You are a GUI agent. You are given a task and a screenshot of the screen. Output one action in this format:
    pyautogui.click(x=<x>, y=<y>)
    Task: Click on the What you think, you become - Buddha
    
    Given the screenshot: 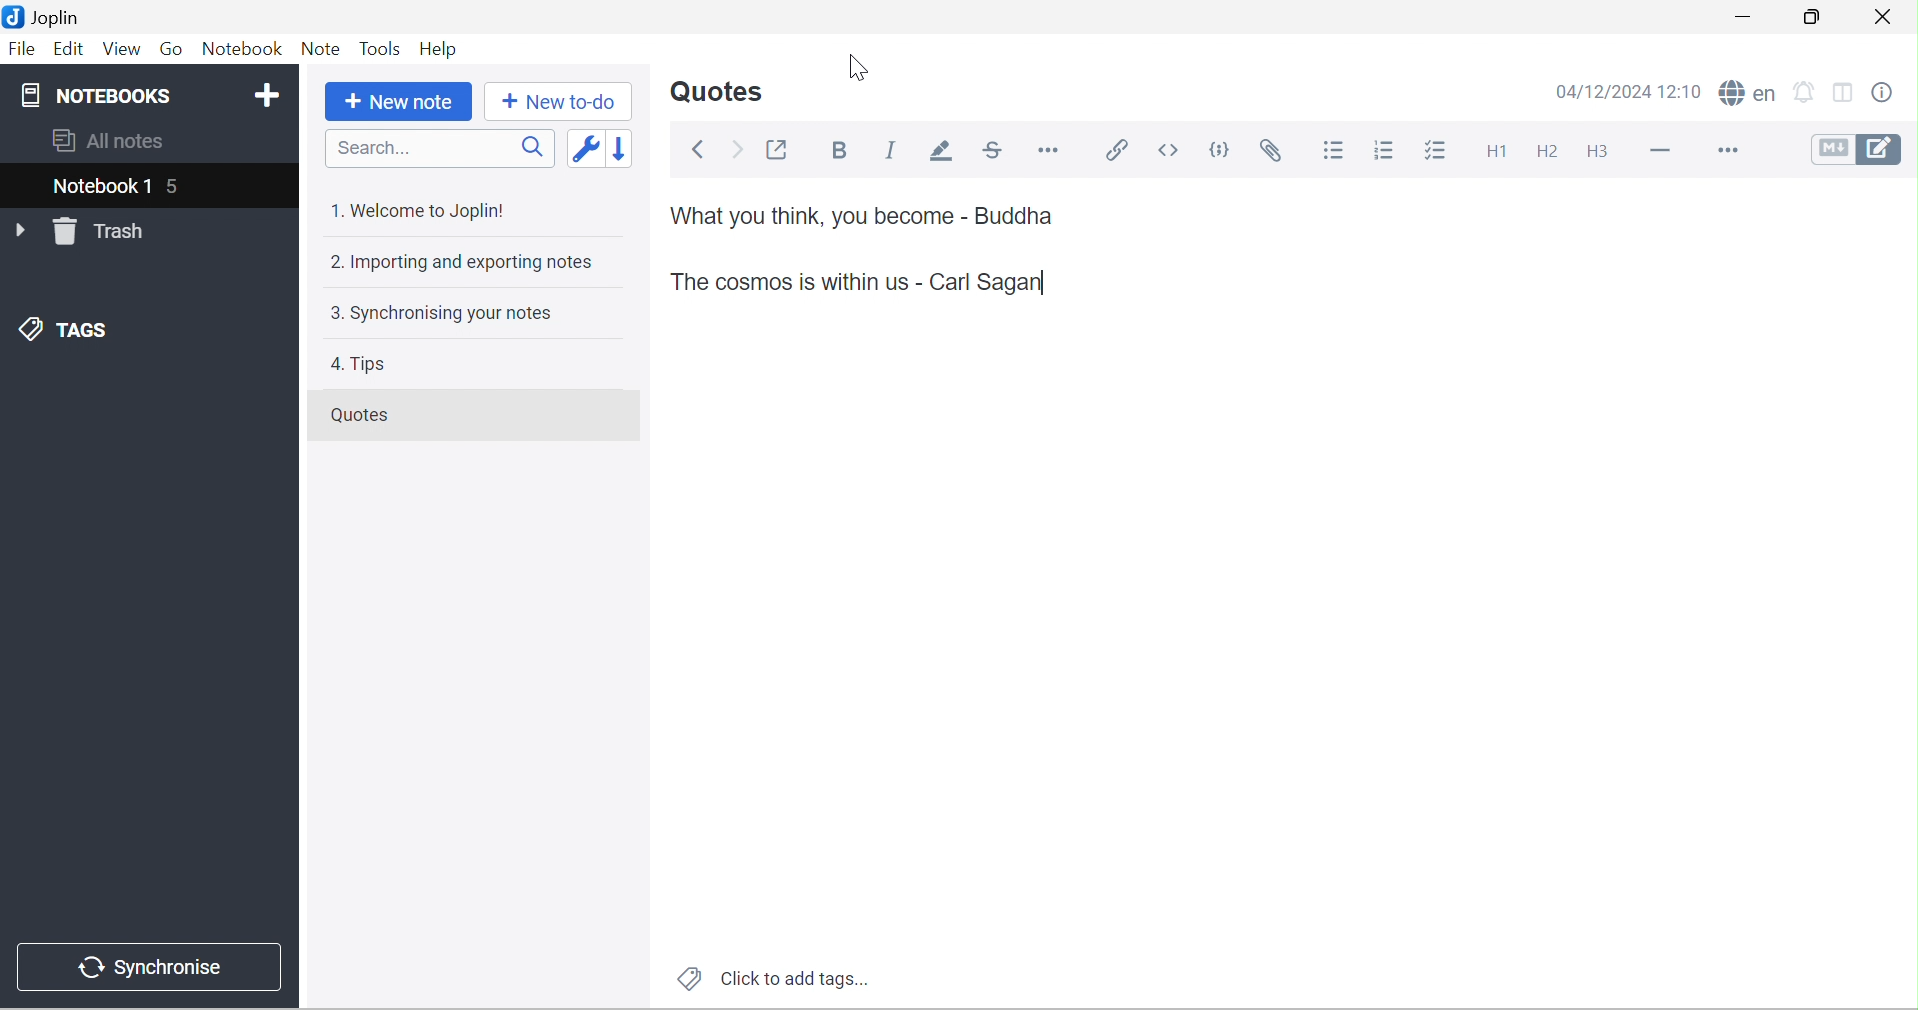 What is the action you would take?
    pyautogui.click(x=864, y=217)
    